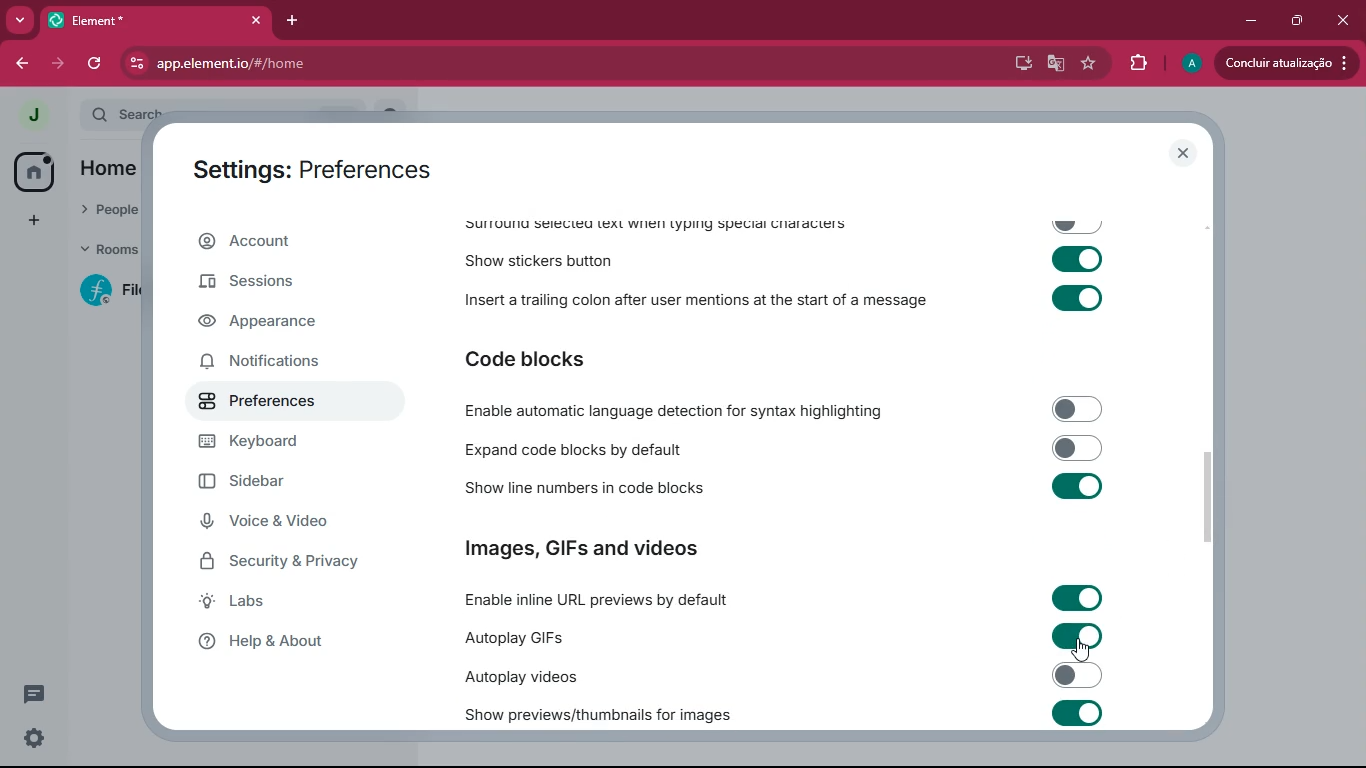  Describe the element at coordinates (779, 597) in the screenshot. I see `Enable inline URL previews by default` at that location.